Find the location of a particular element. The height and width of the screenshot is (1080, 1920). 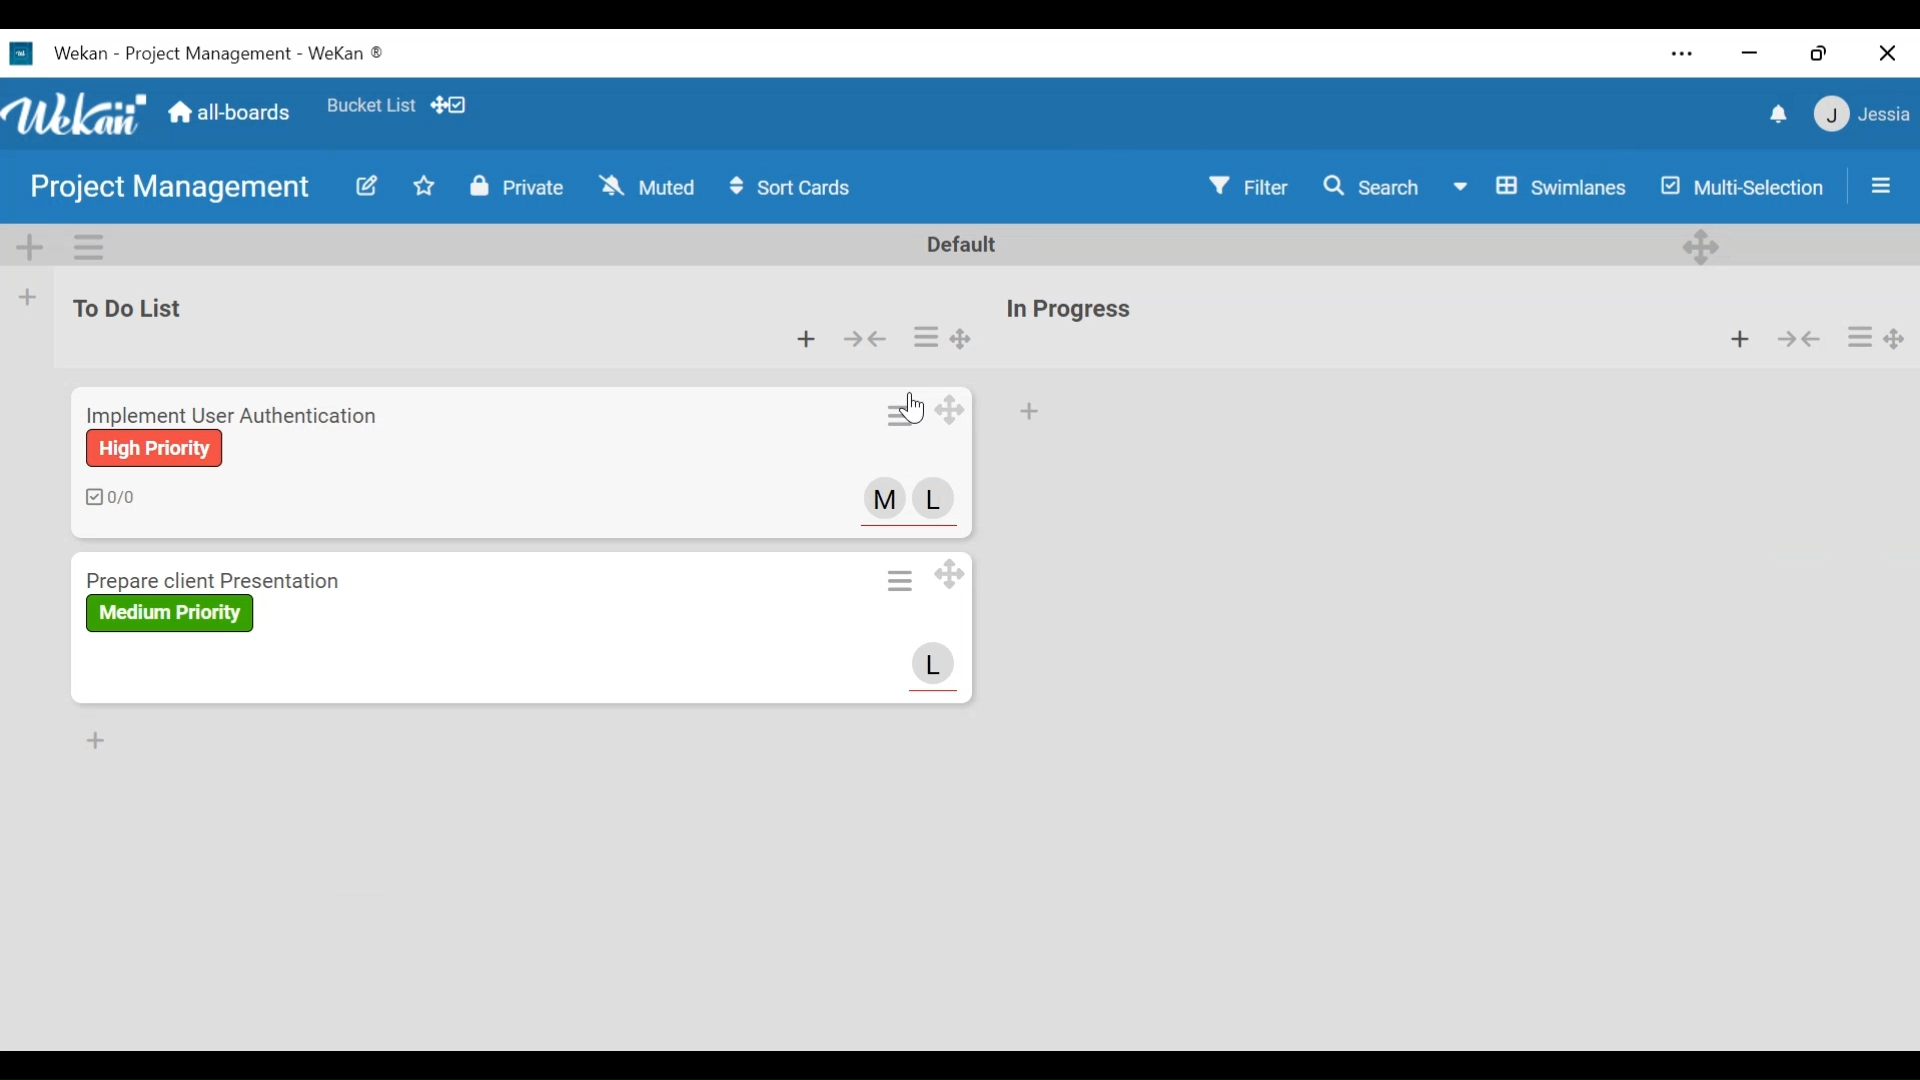

Muted is located at coordinates (647, 187).